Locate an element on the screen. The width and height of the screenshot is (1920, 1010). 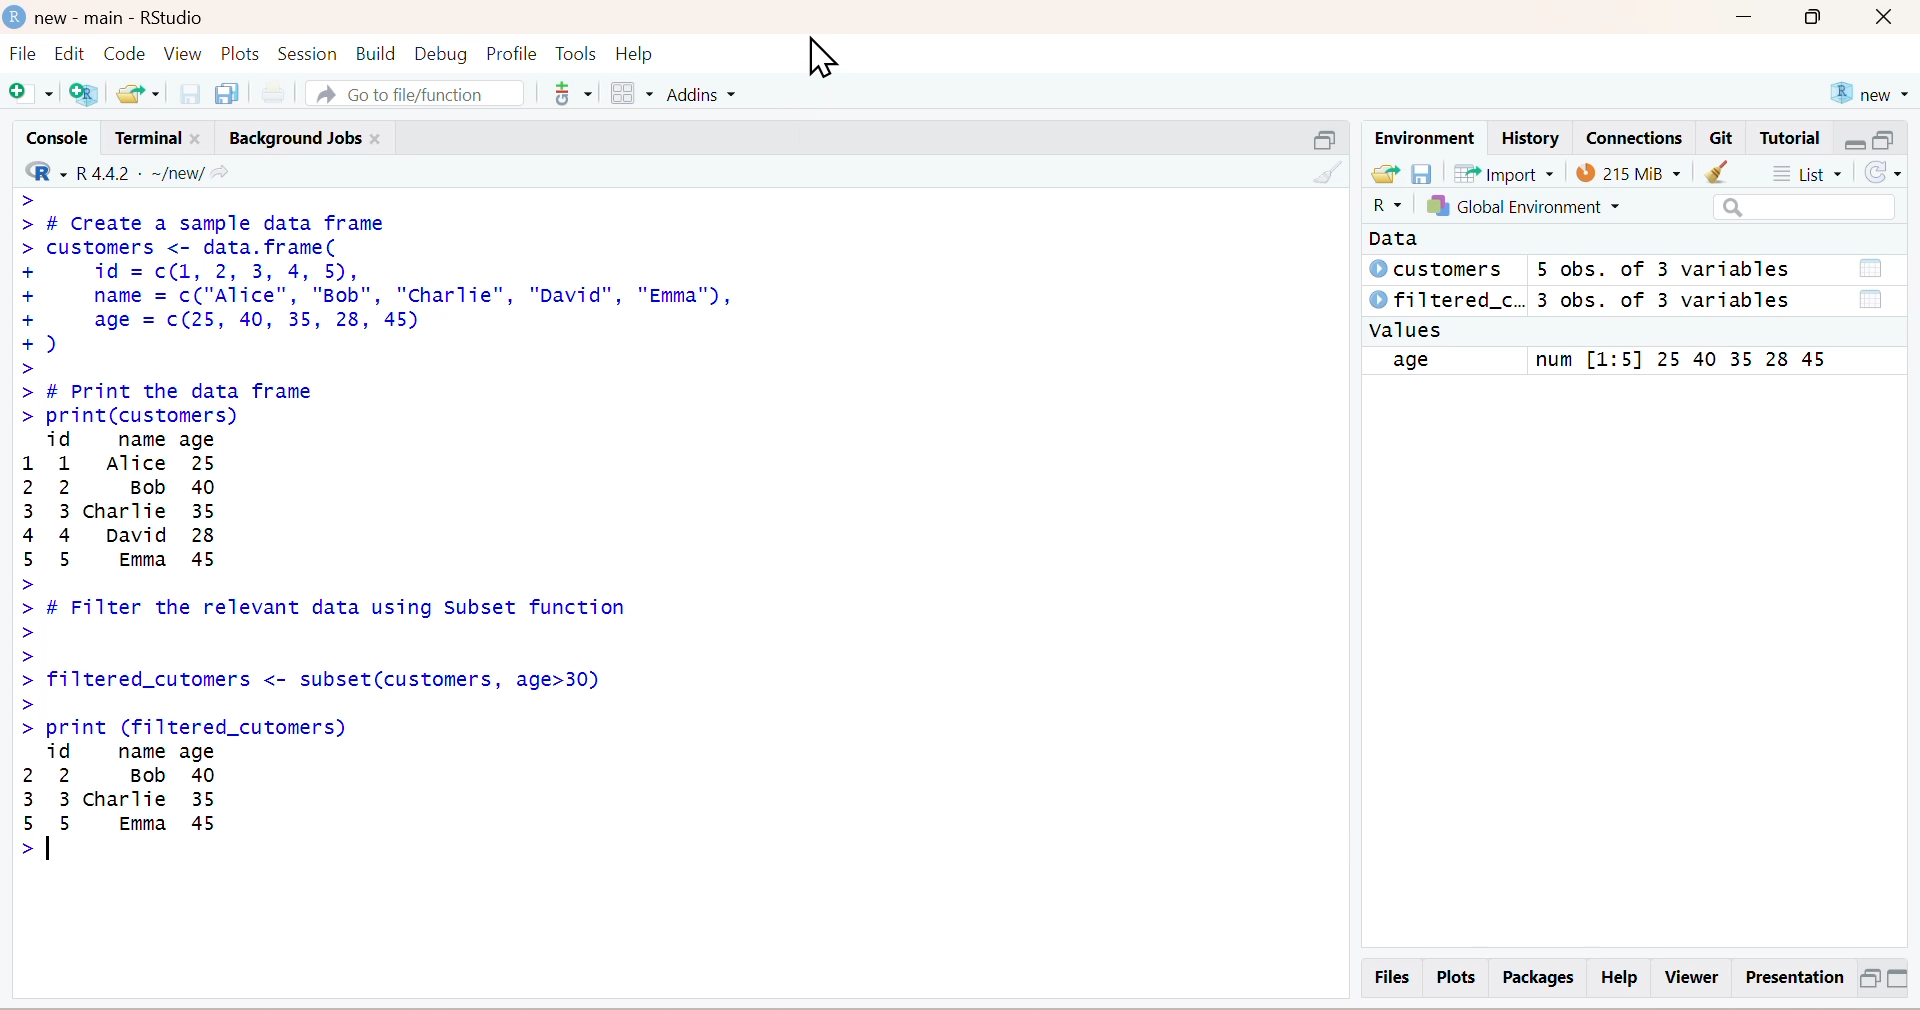
File is located at coordinates (22, 56).